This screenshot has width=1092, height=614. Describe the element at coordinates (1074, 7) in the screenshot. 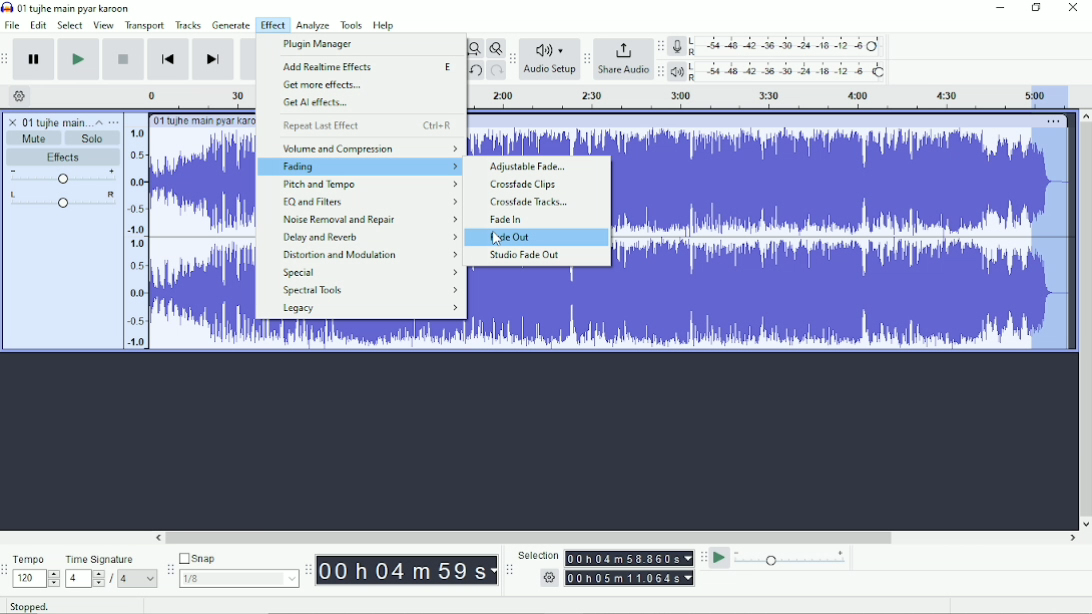

I see `Close` at that location.